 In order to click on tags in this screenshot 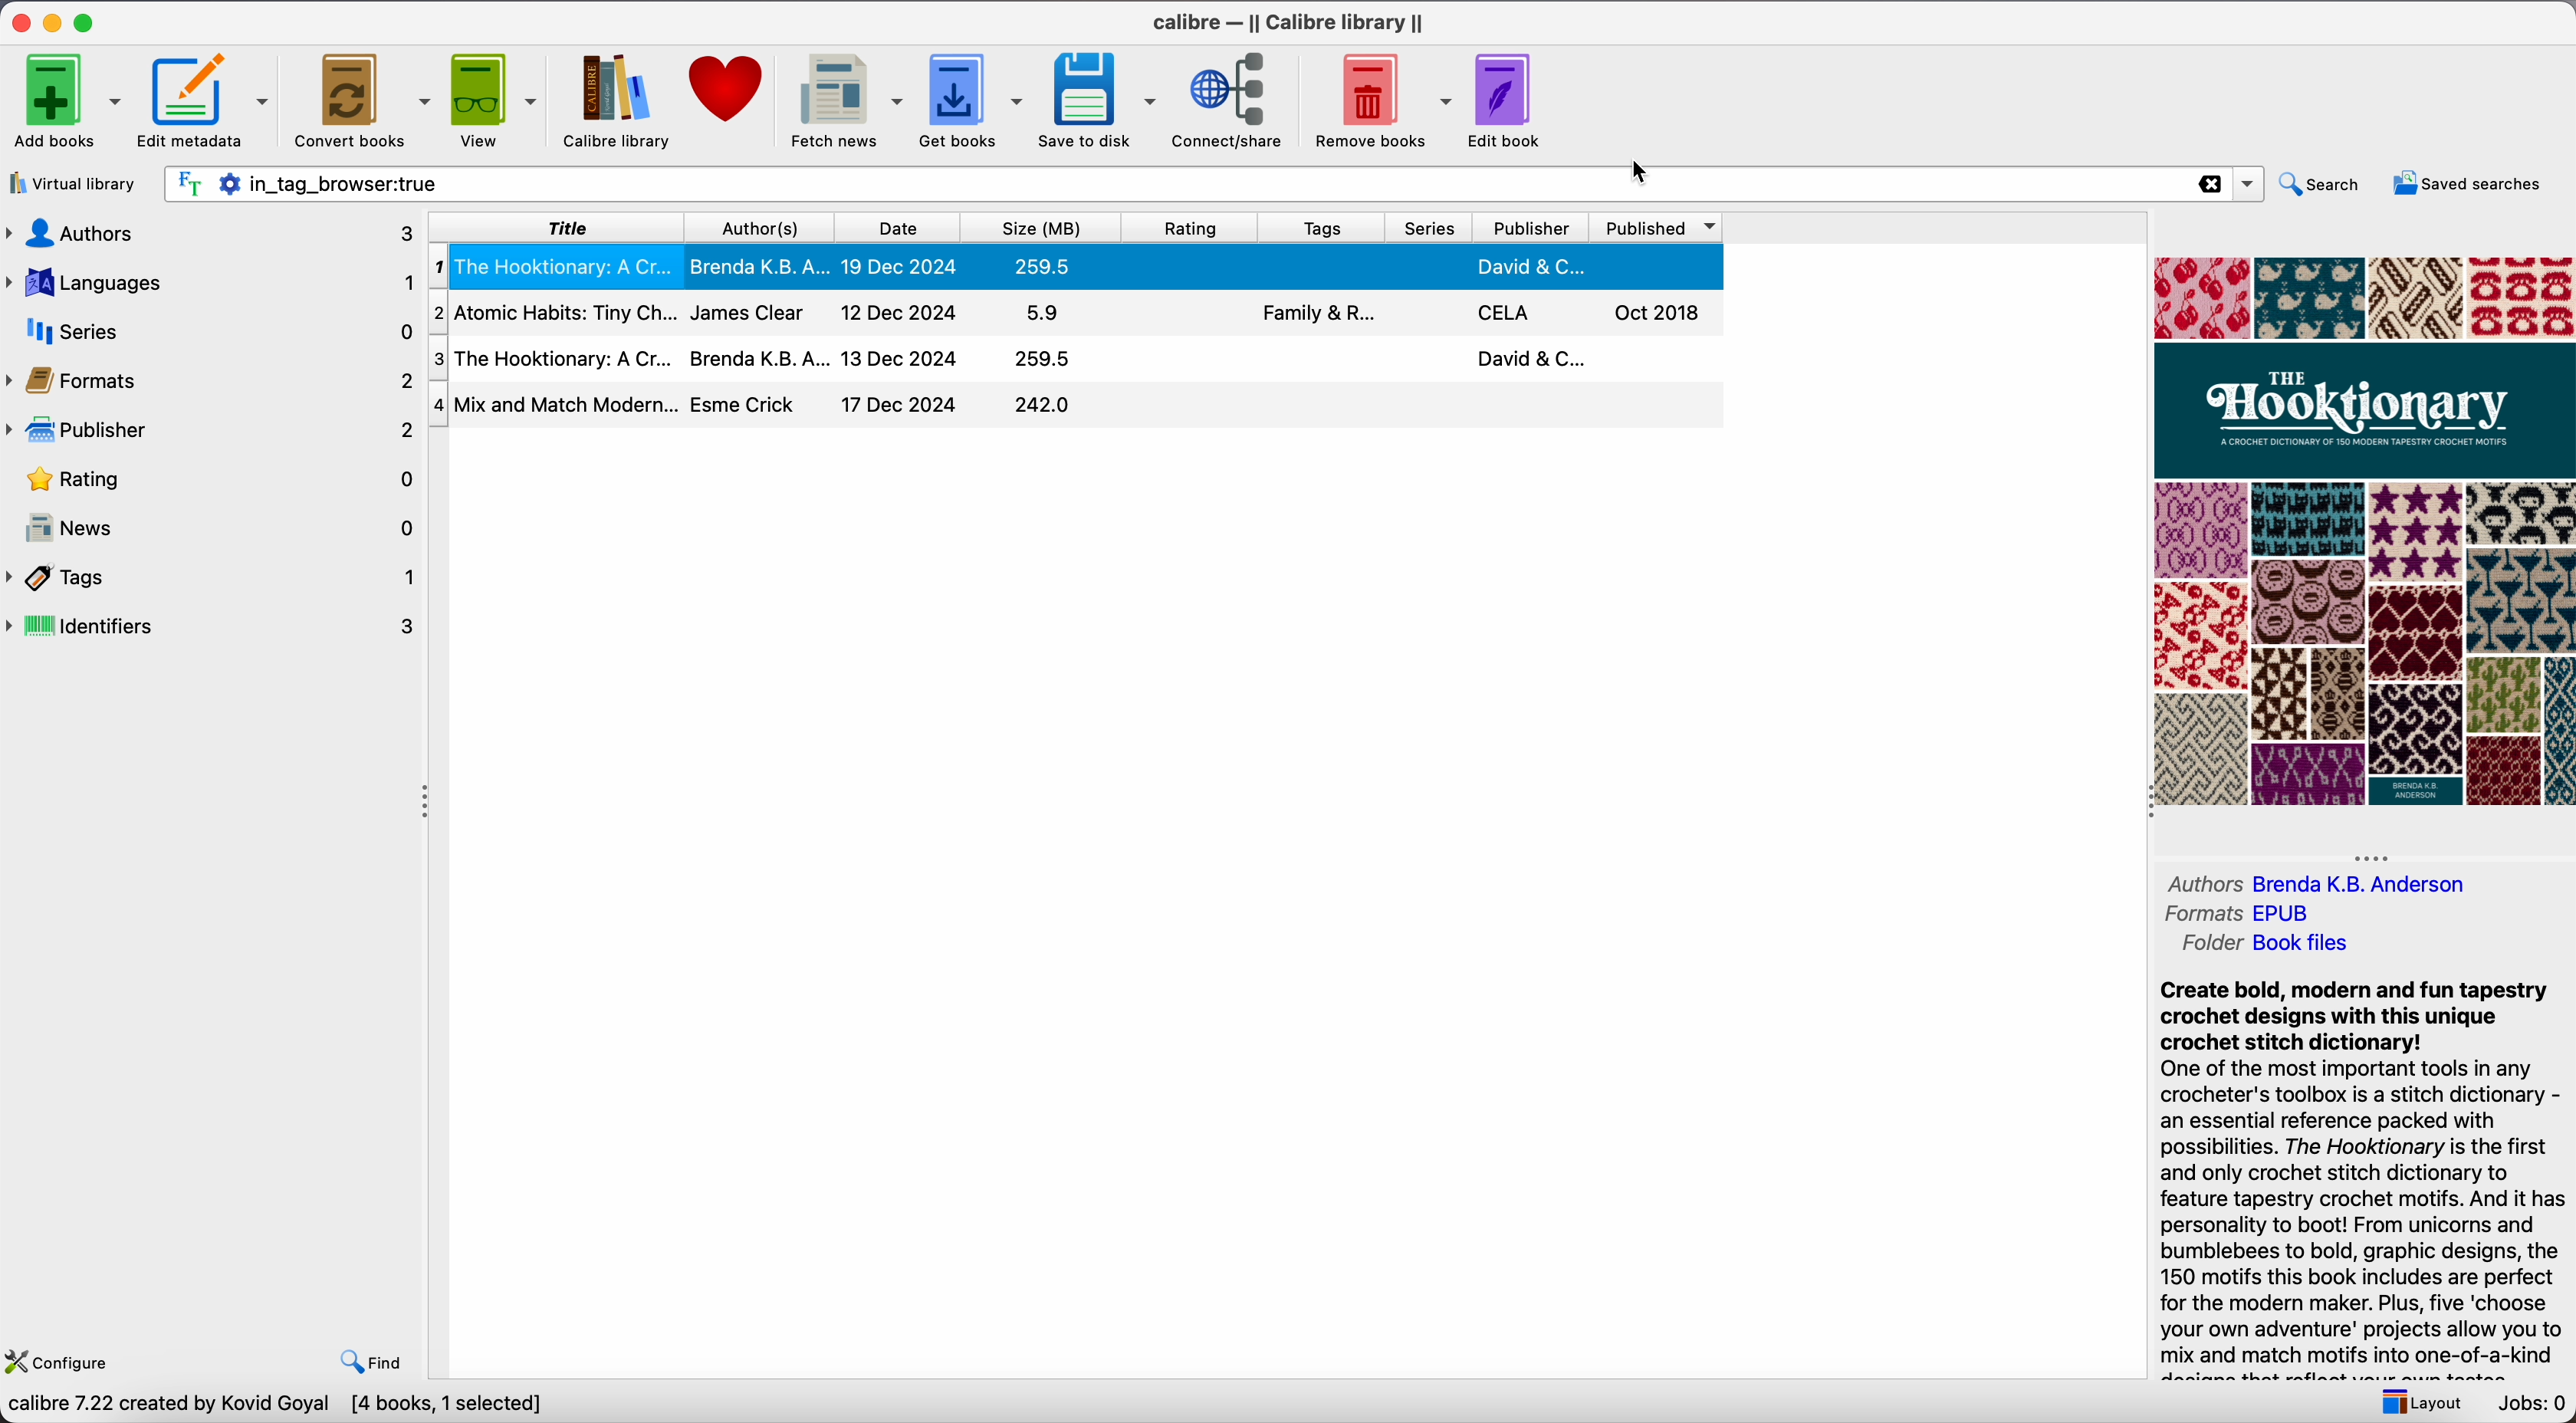, I will do `click(1323, 225)`.